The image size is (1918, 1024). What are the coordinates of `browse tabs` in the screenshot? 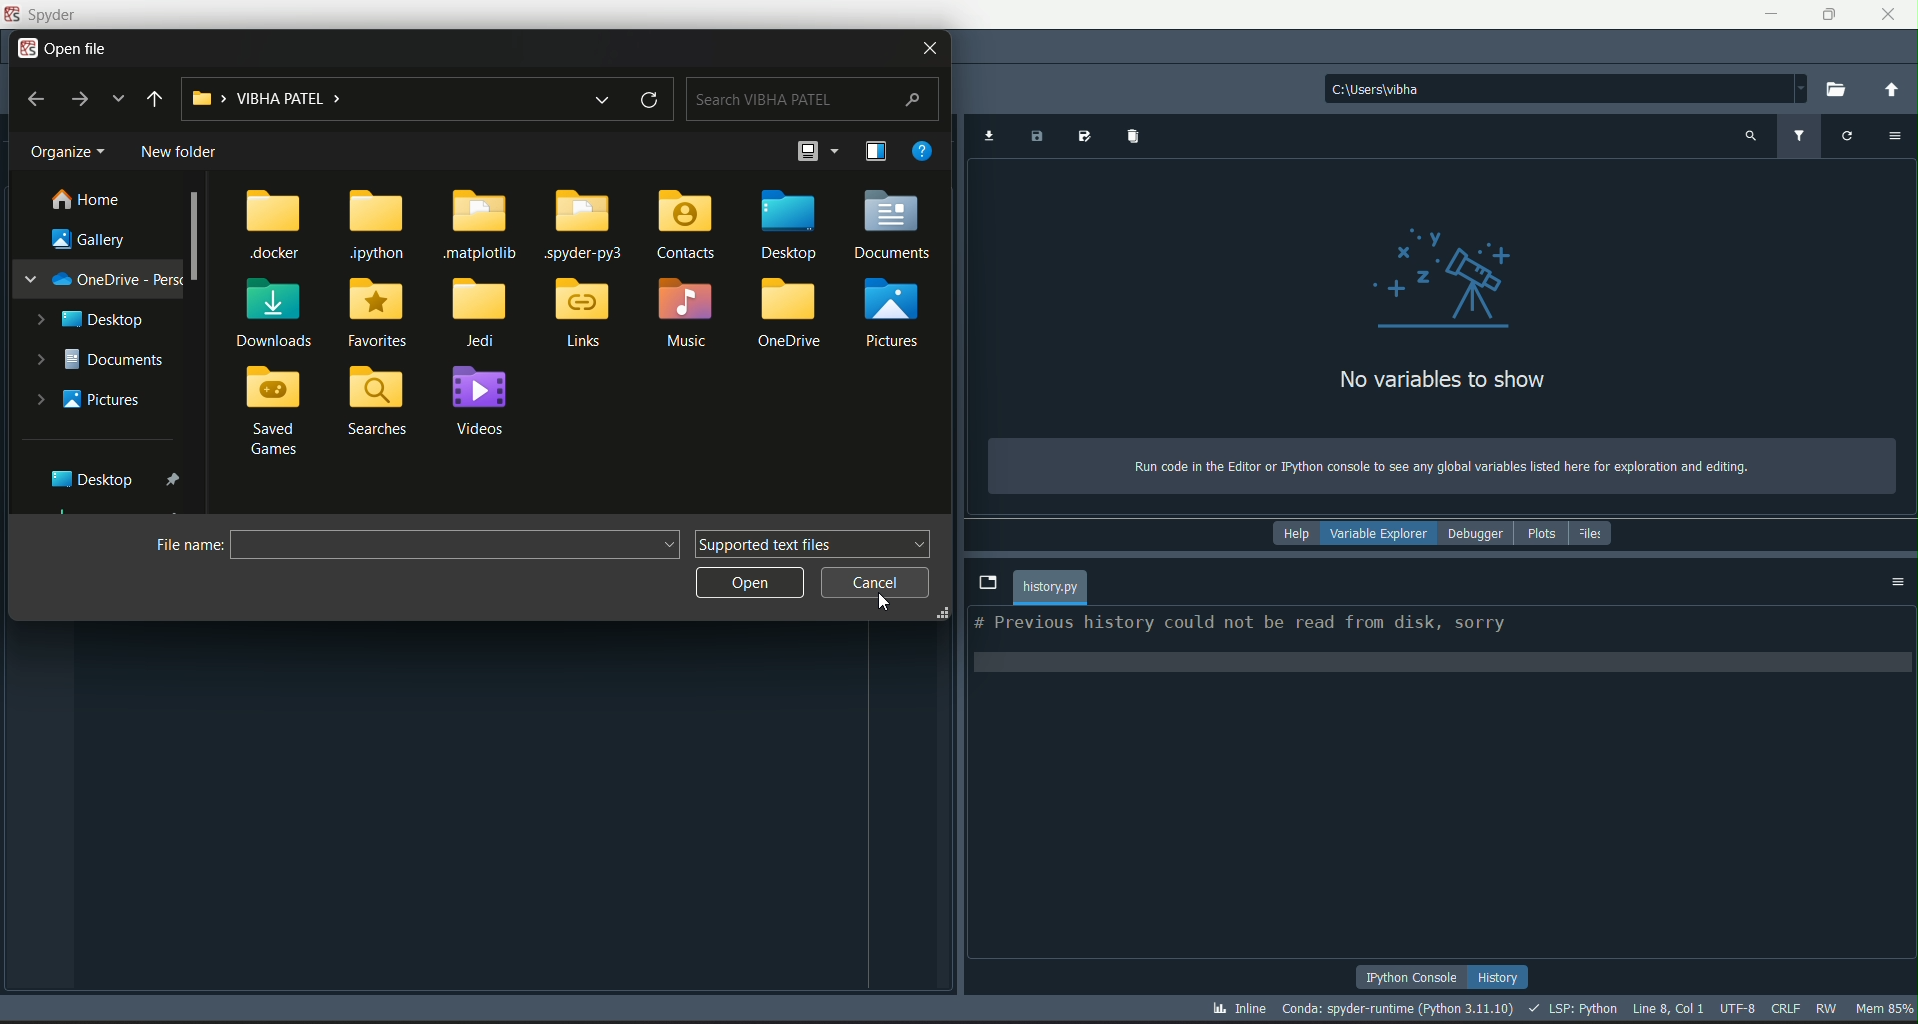 It's located at (987, 584).